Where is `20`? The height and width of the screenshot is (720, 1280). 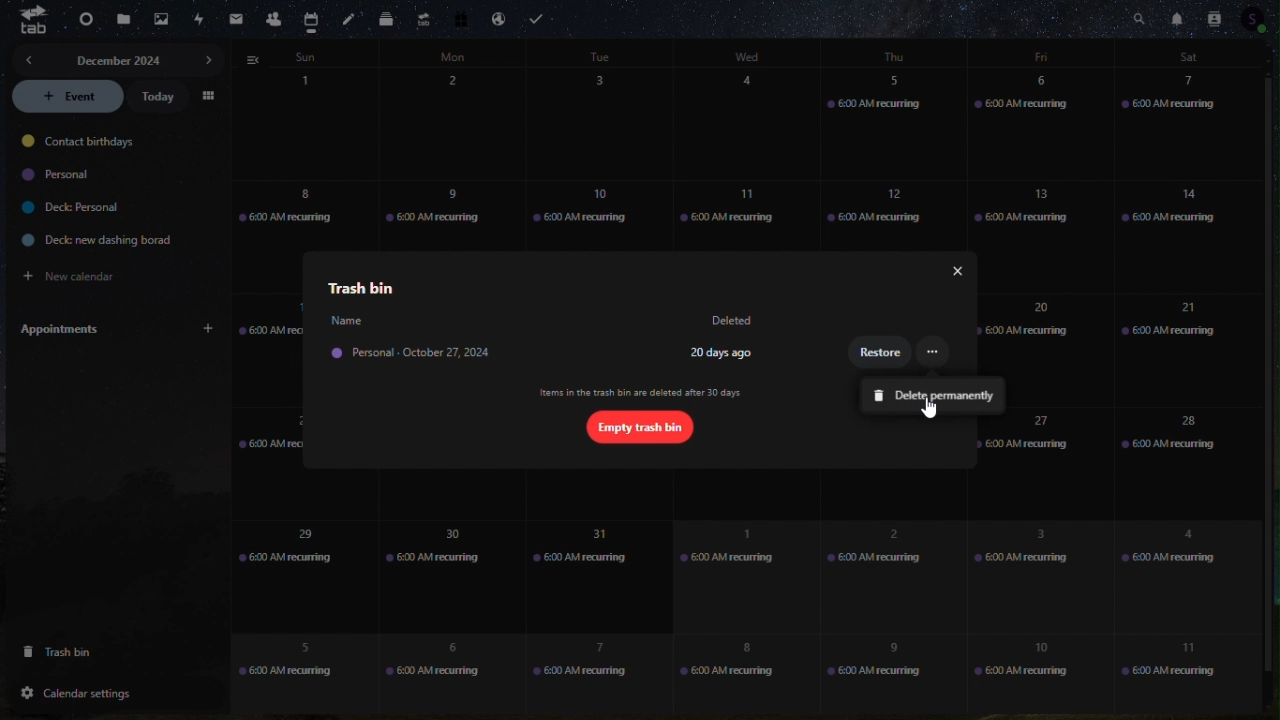
20 is located at coordinates (1028, 322).